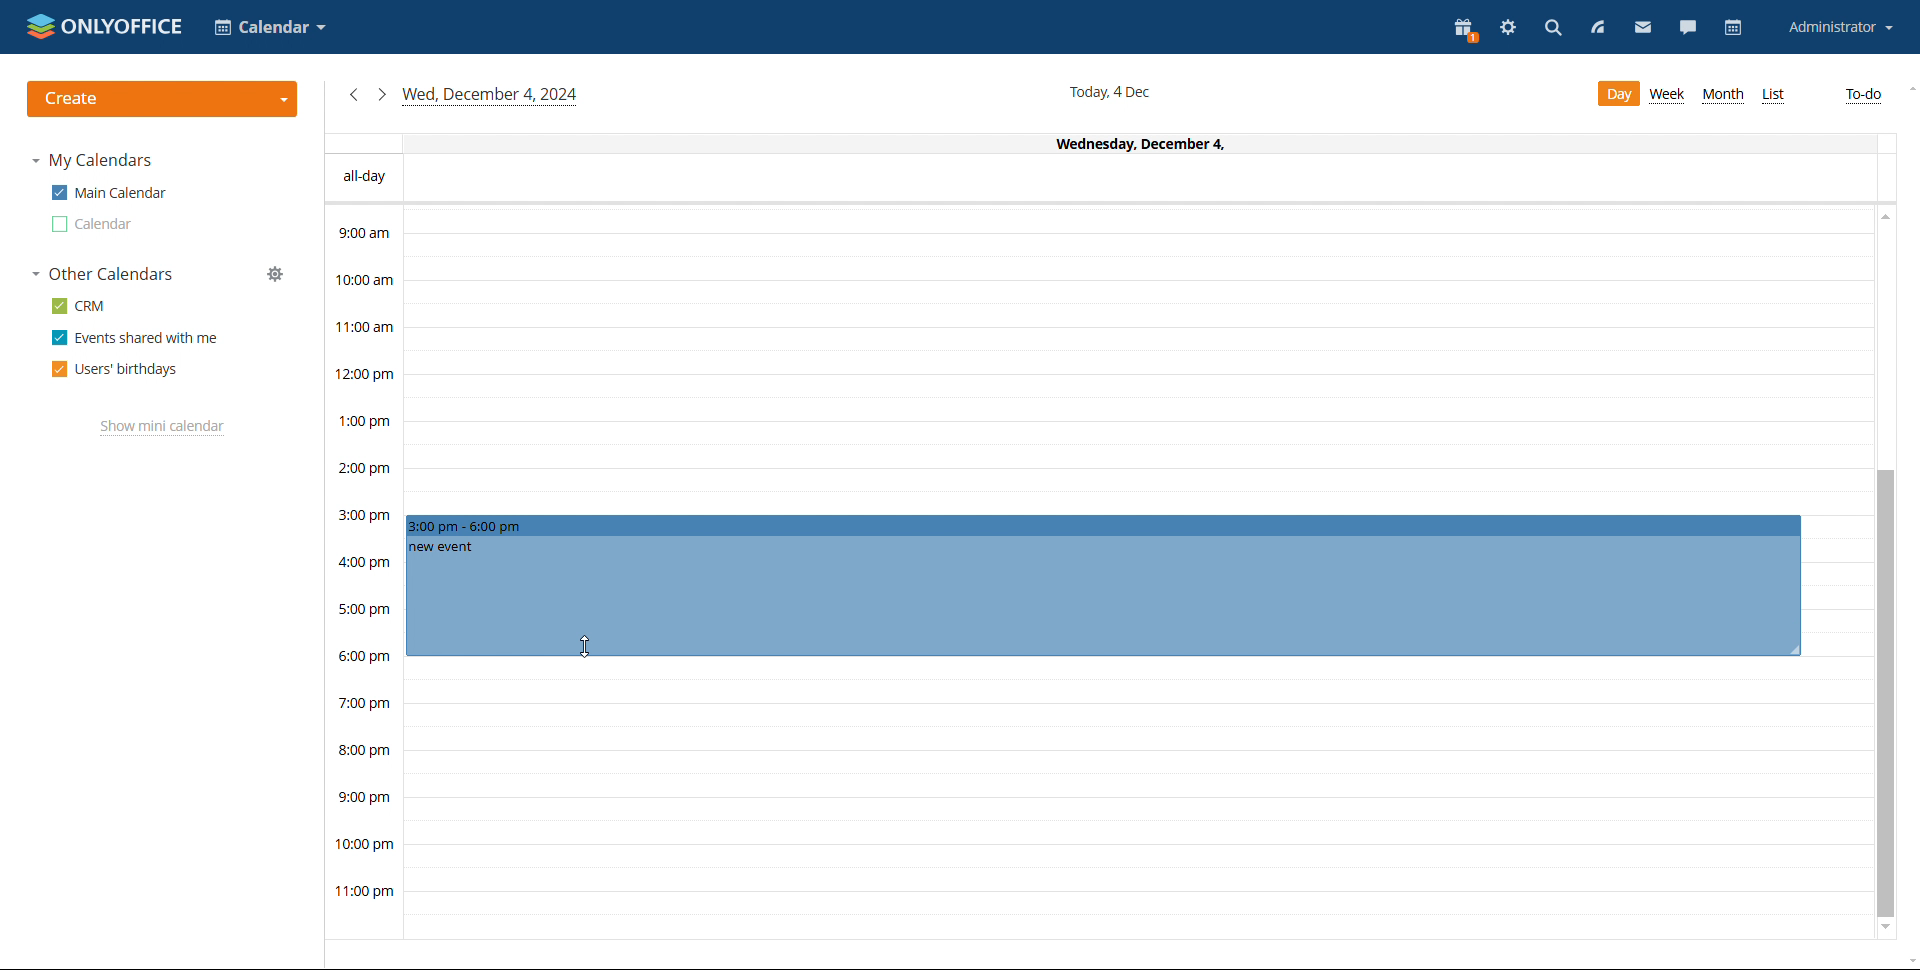 The height and width of the screenshot is (970, 1920). Describe the element at coordinates (1886, 694) in the screenshot. I see `scrollbar` at that location.